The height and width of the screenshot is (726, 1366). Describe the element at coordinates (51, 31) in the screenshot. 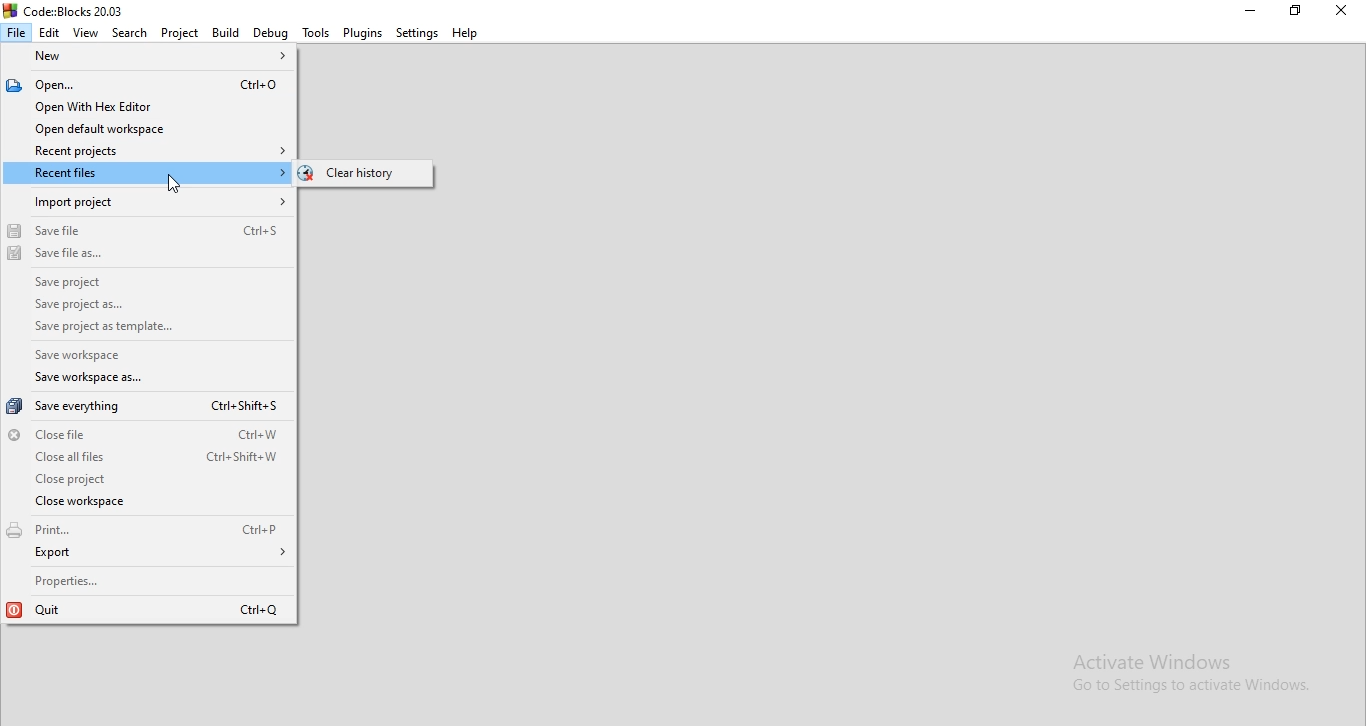

I see `Edit ` at that location.